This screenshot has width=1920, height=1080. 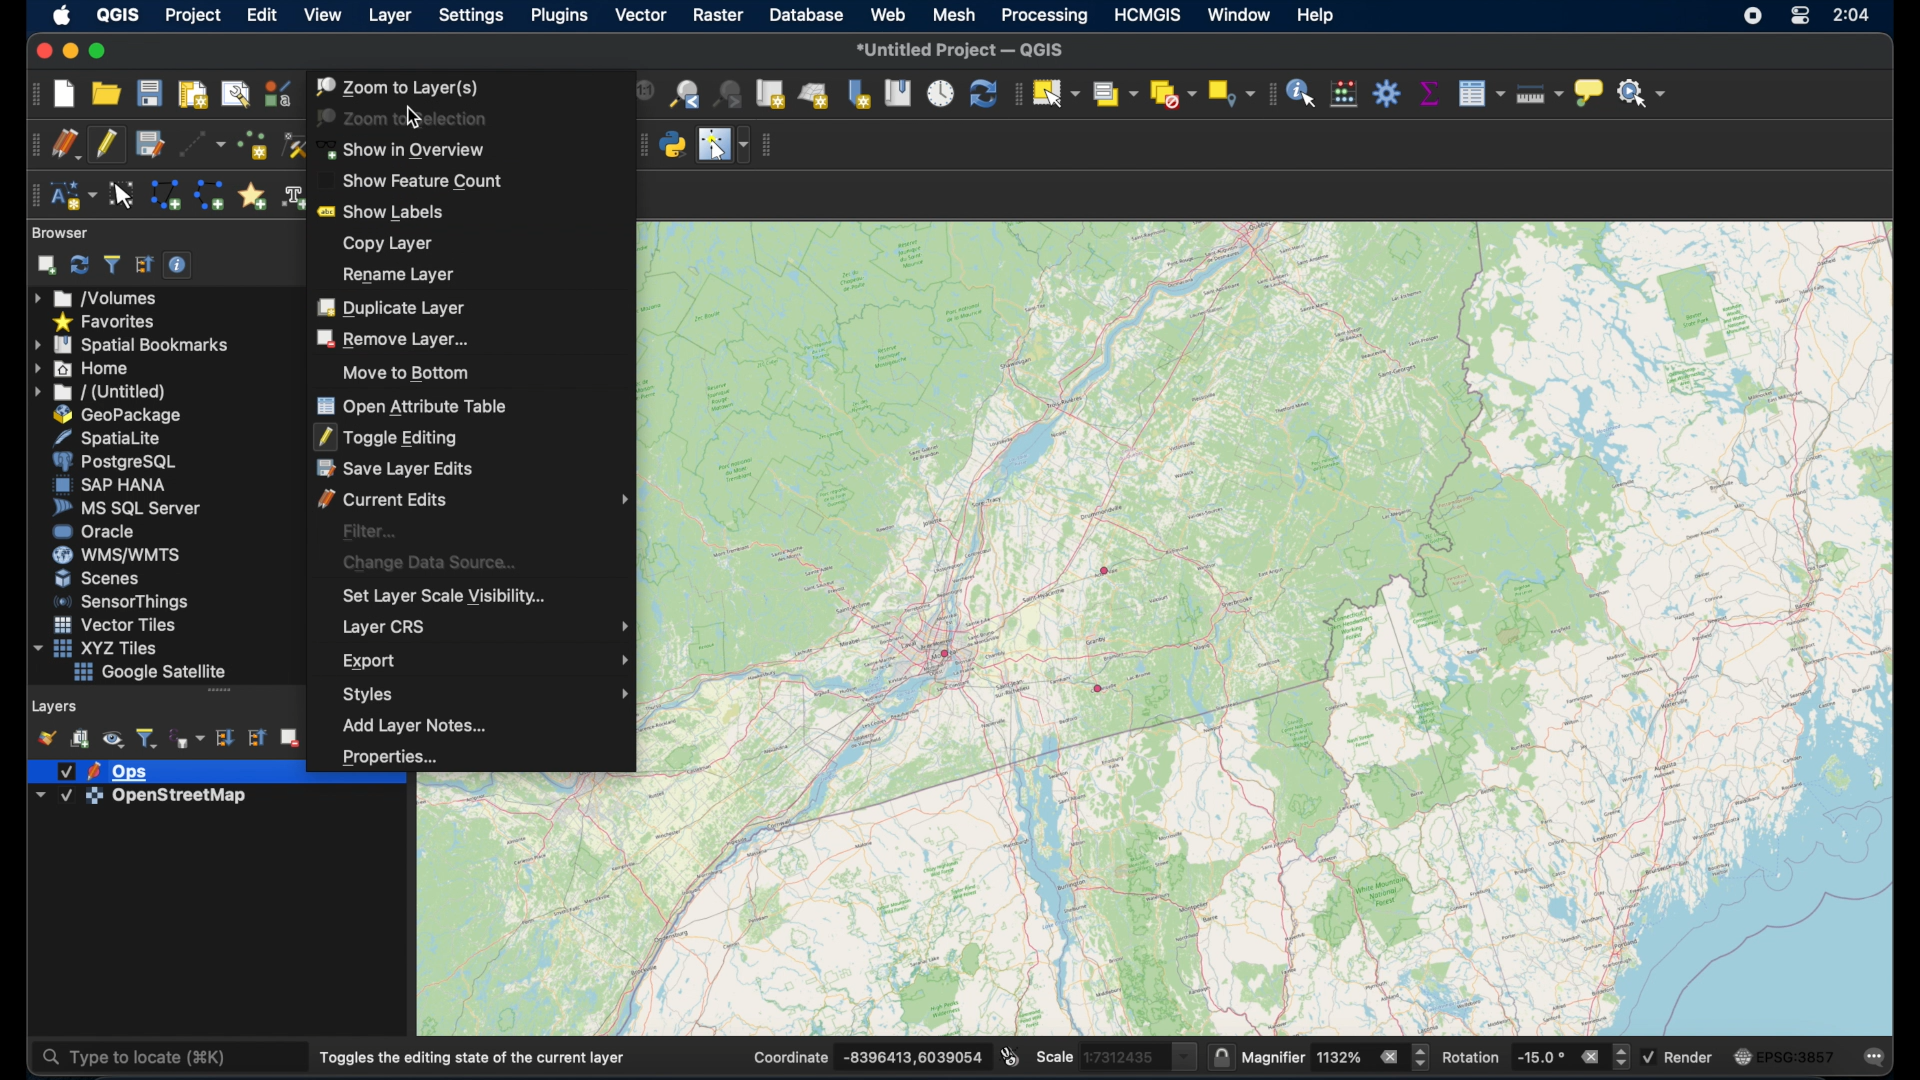 I want to click on modify annotations, so click(x=123, y=196).